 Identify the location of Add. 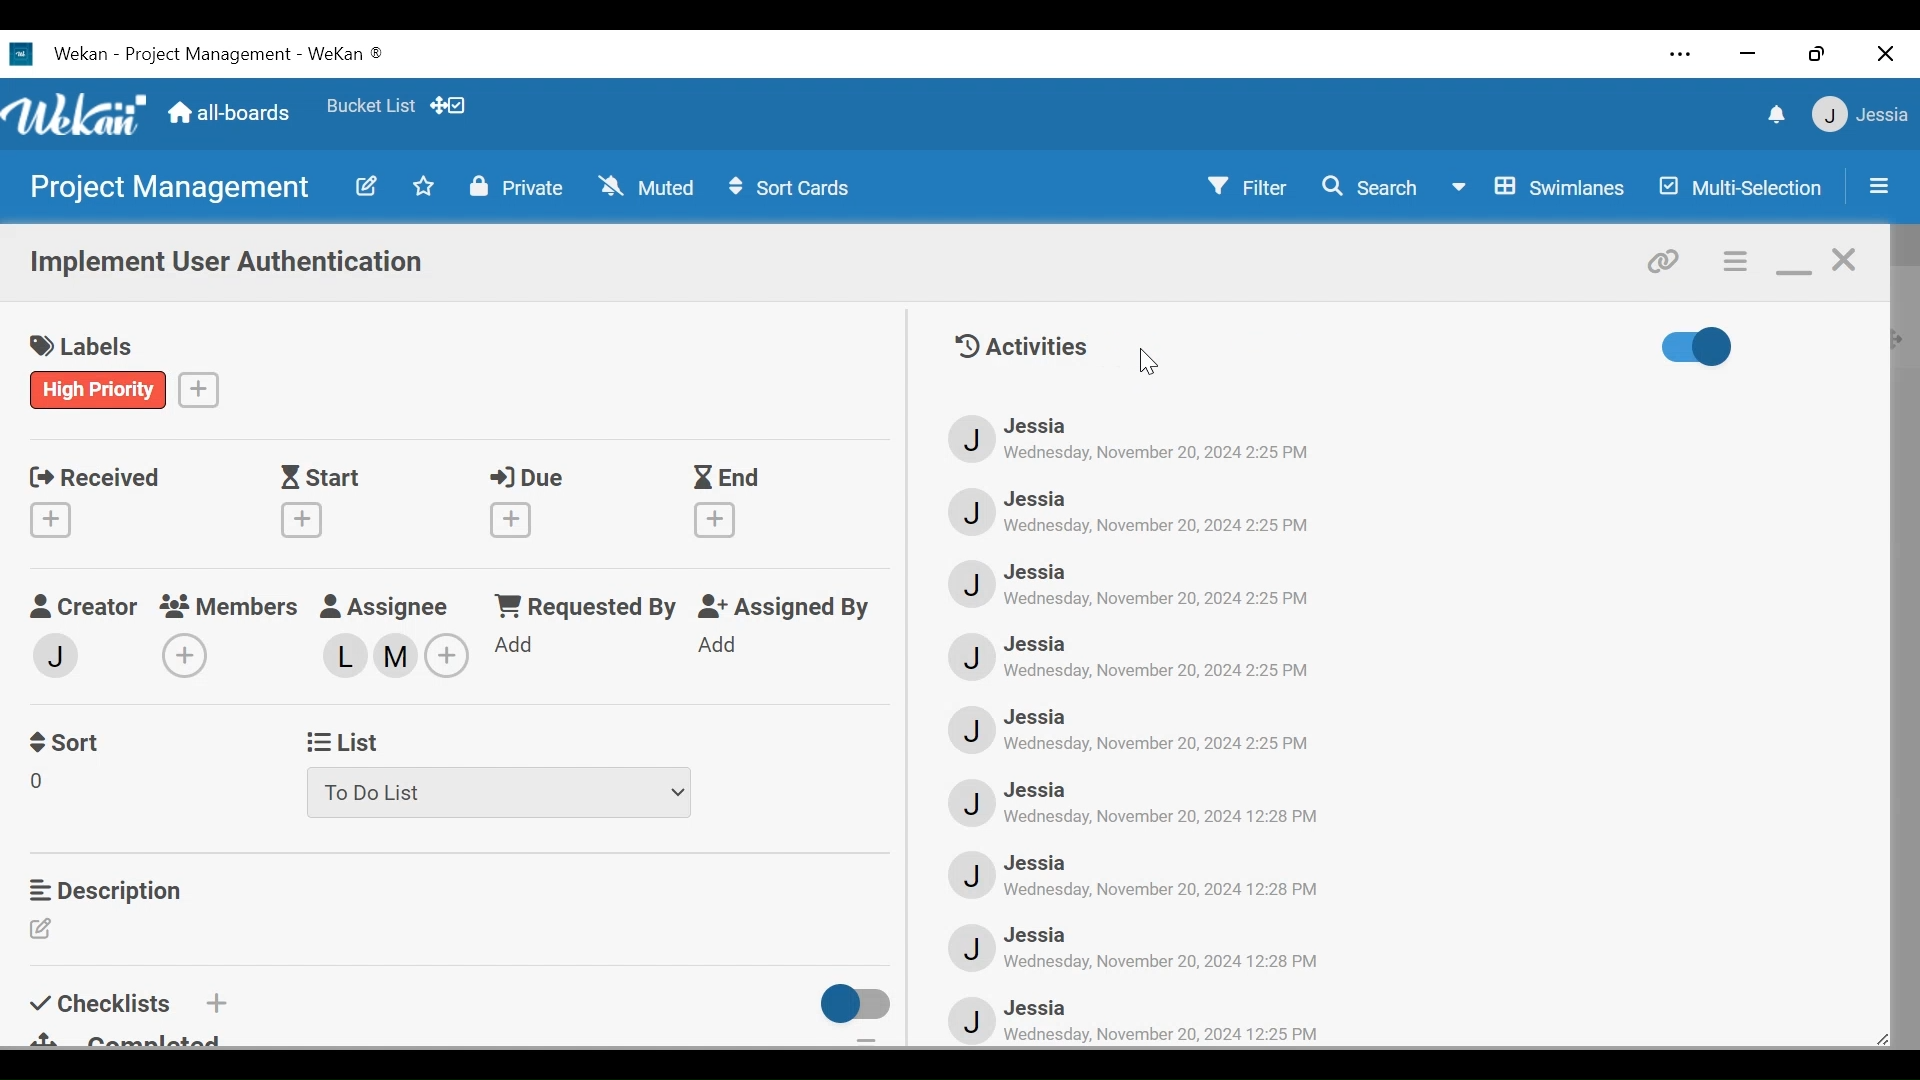
(517, 644).